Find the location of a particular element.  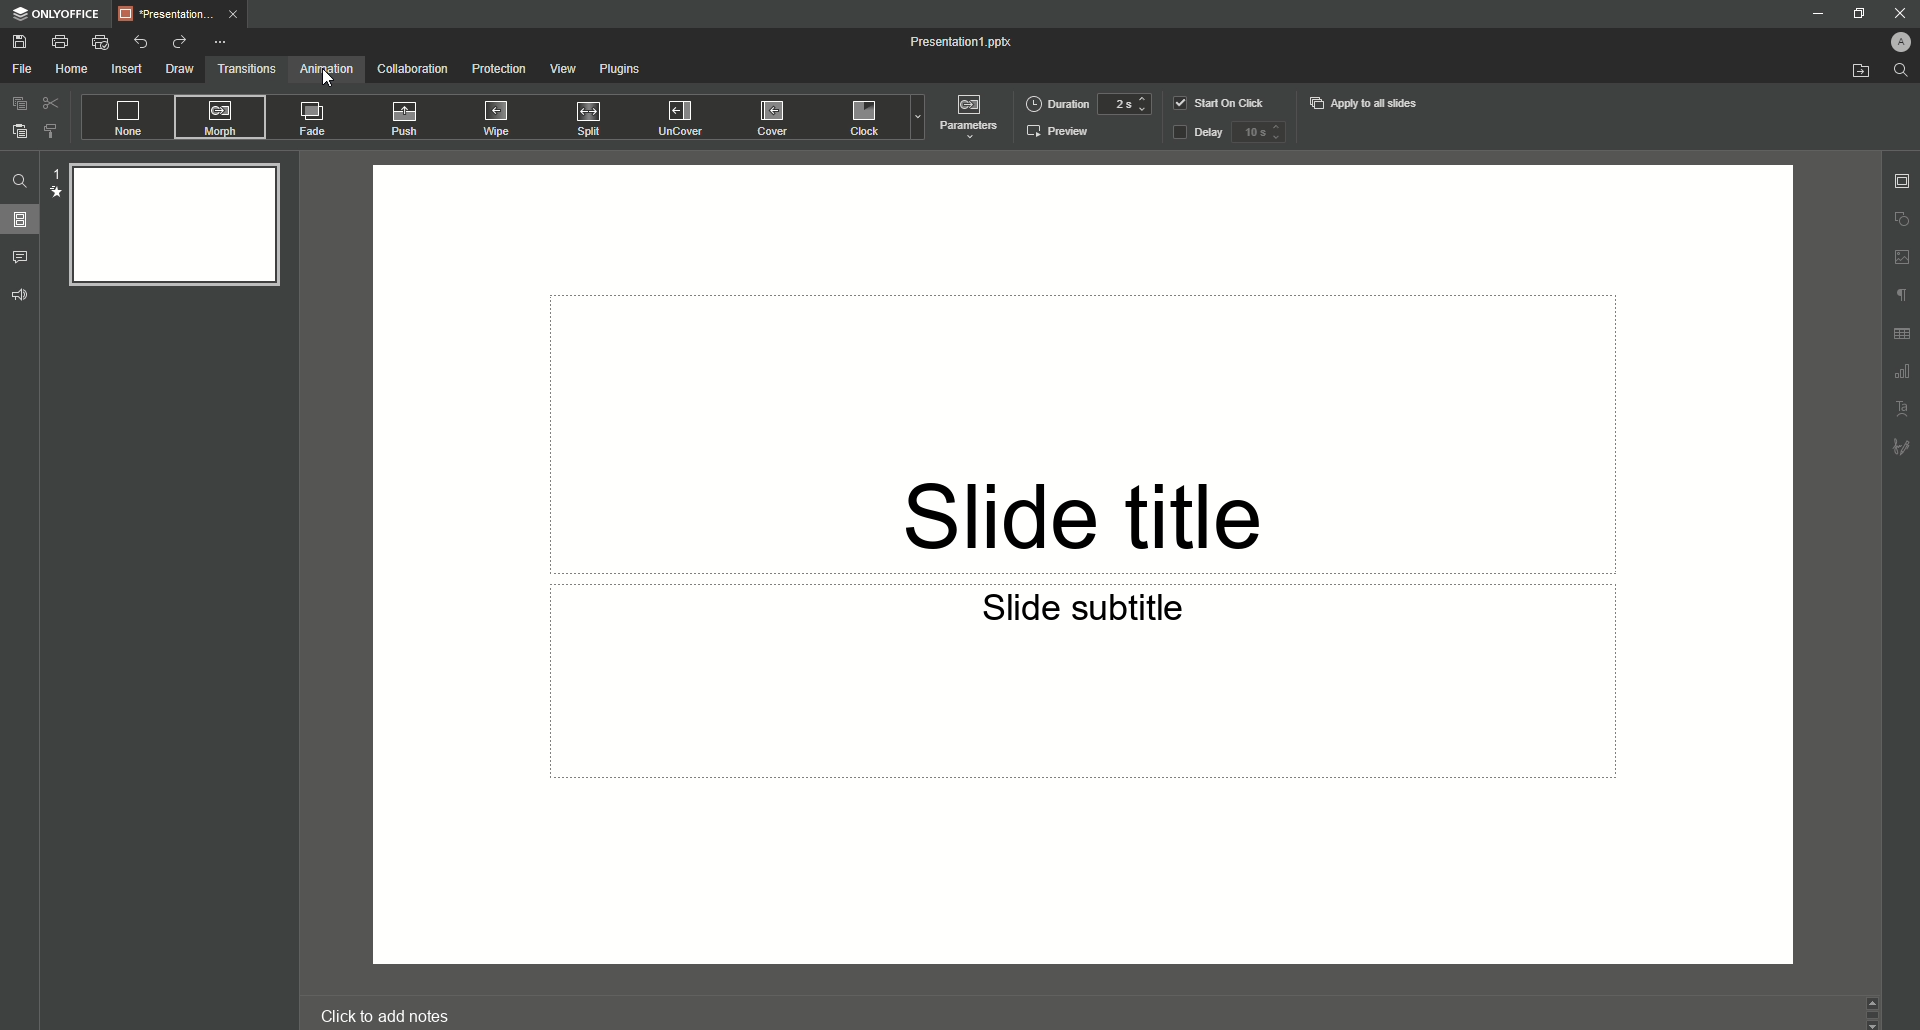

ONLYOFFICE is located at coordinates (60, 14).